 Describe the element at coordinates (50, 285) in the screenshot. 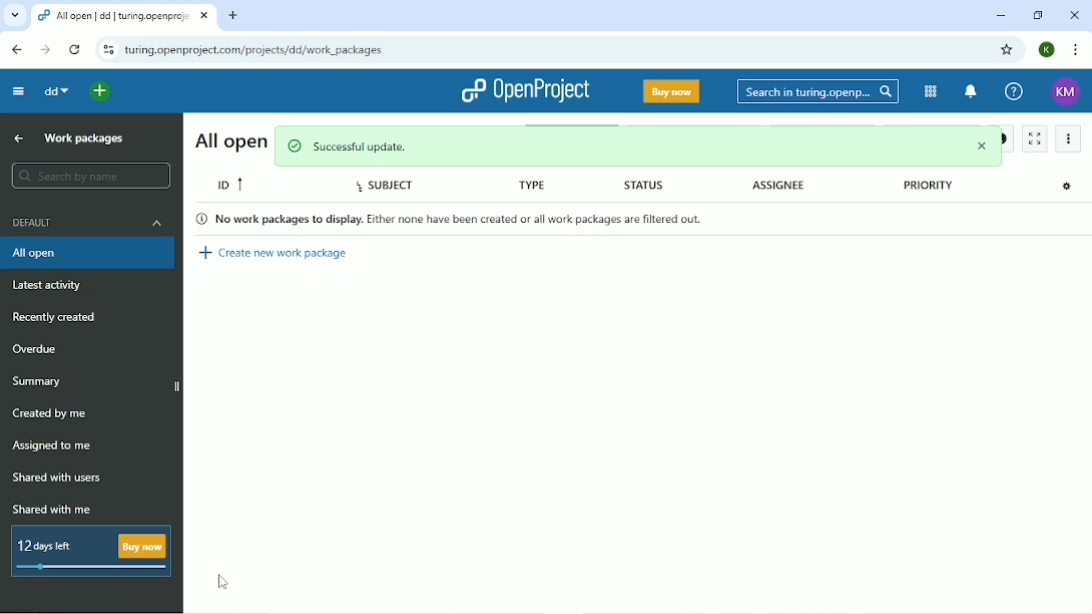

I see `Latest activity` at that location.